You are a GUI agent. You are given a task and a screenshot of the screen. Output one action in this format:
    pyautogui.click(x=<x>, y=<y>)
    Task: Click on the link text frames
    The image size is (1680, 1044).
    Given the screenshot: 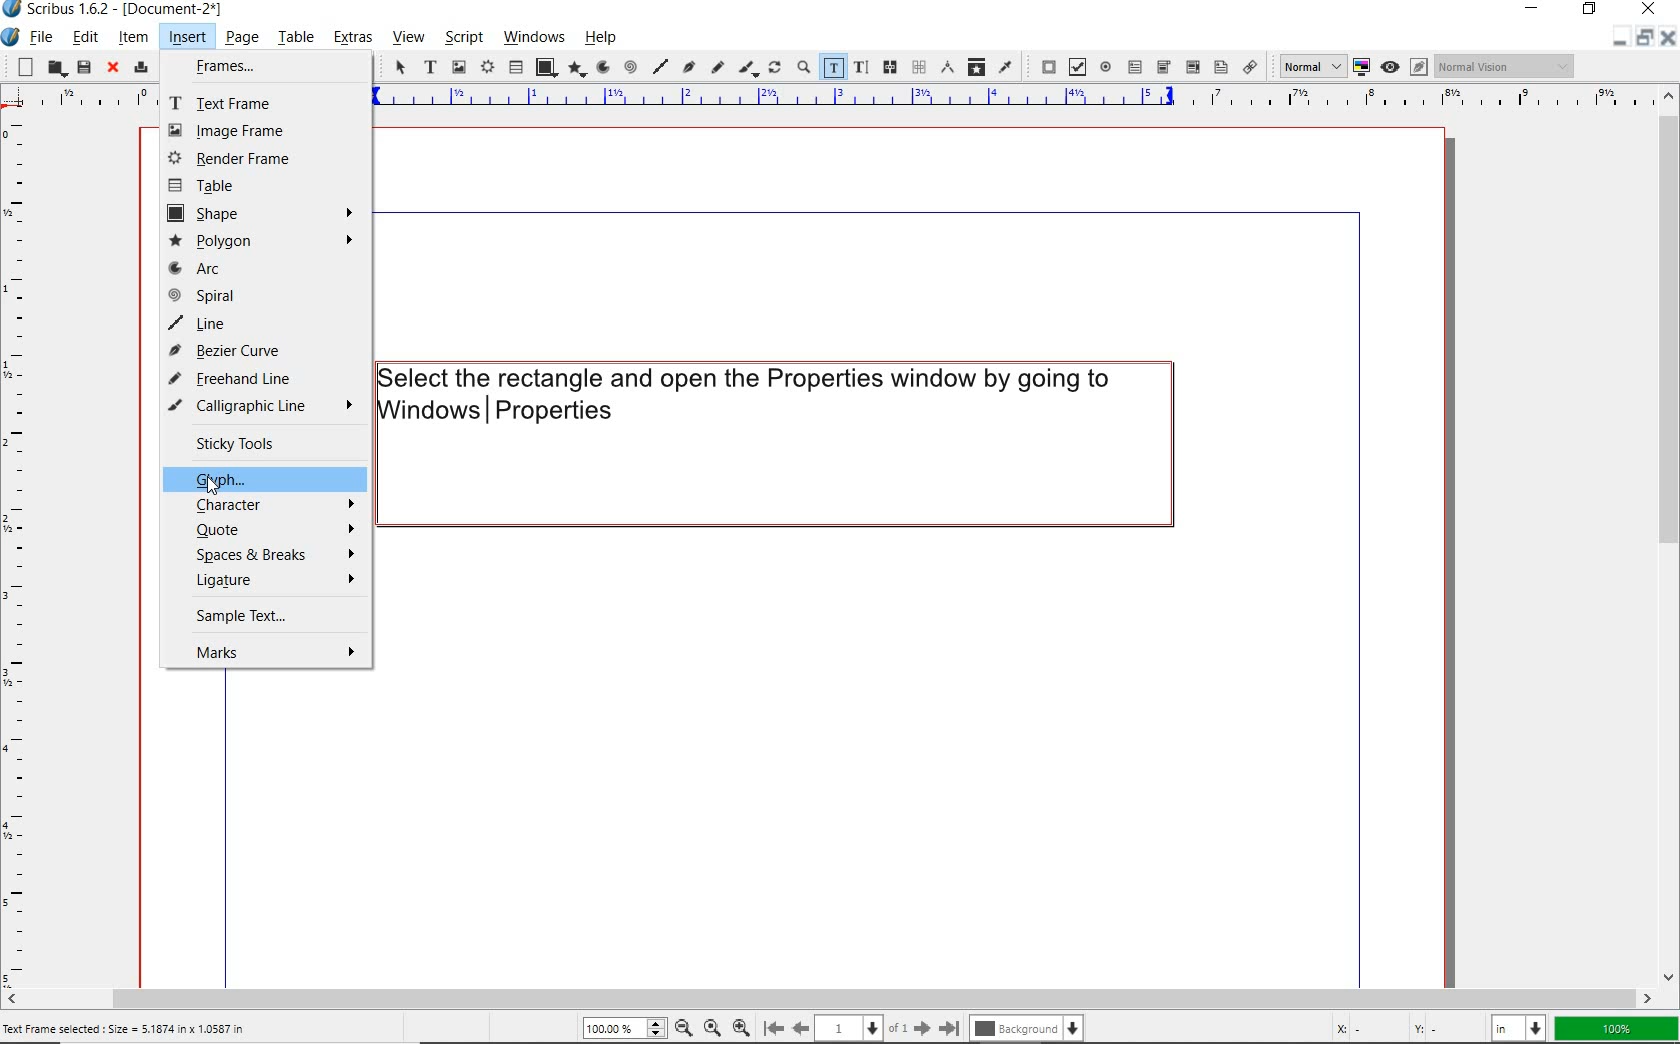 What is the action you would take?
    pyautogui.click(x=892, y=68)
    